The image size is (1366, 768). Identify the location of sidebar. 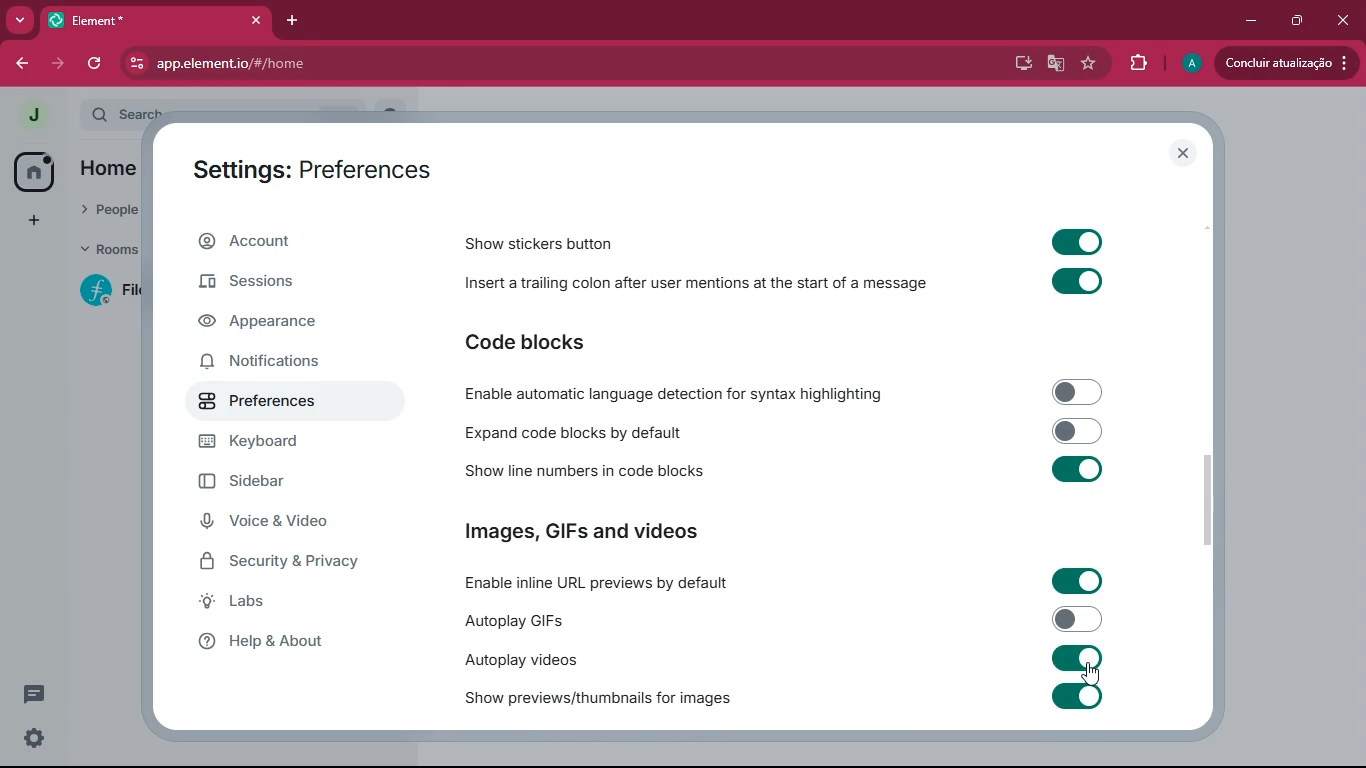
(289, 486).